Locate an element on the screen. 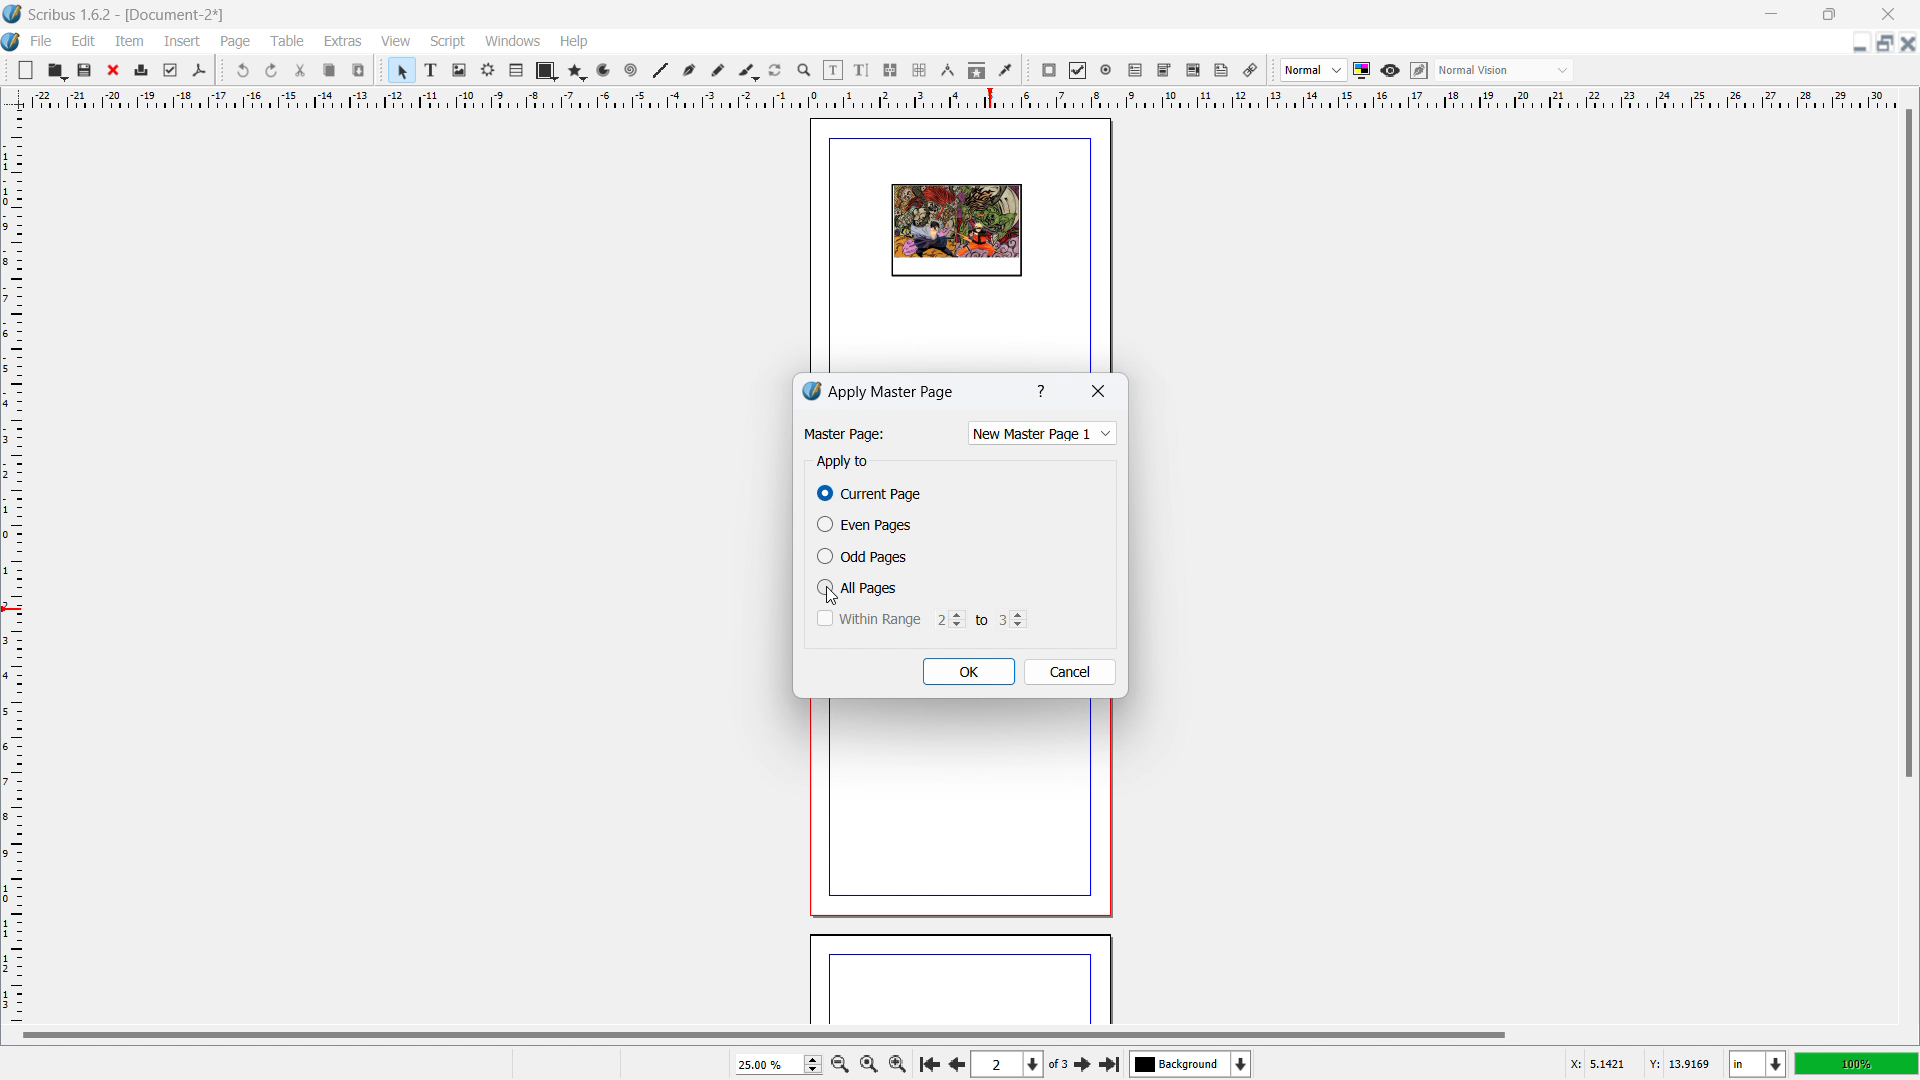  spirals is located at coordinates (632, 71).